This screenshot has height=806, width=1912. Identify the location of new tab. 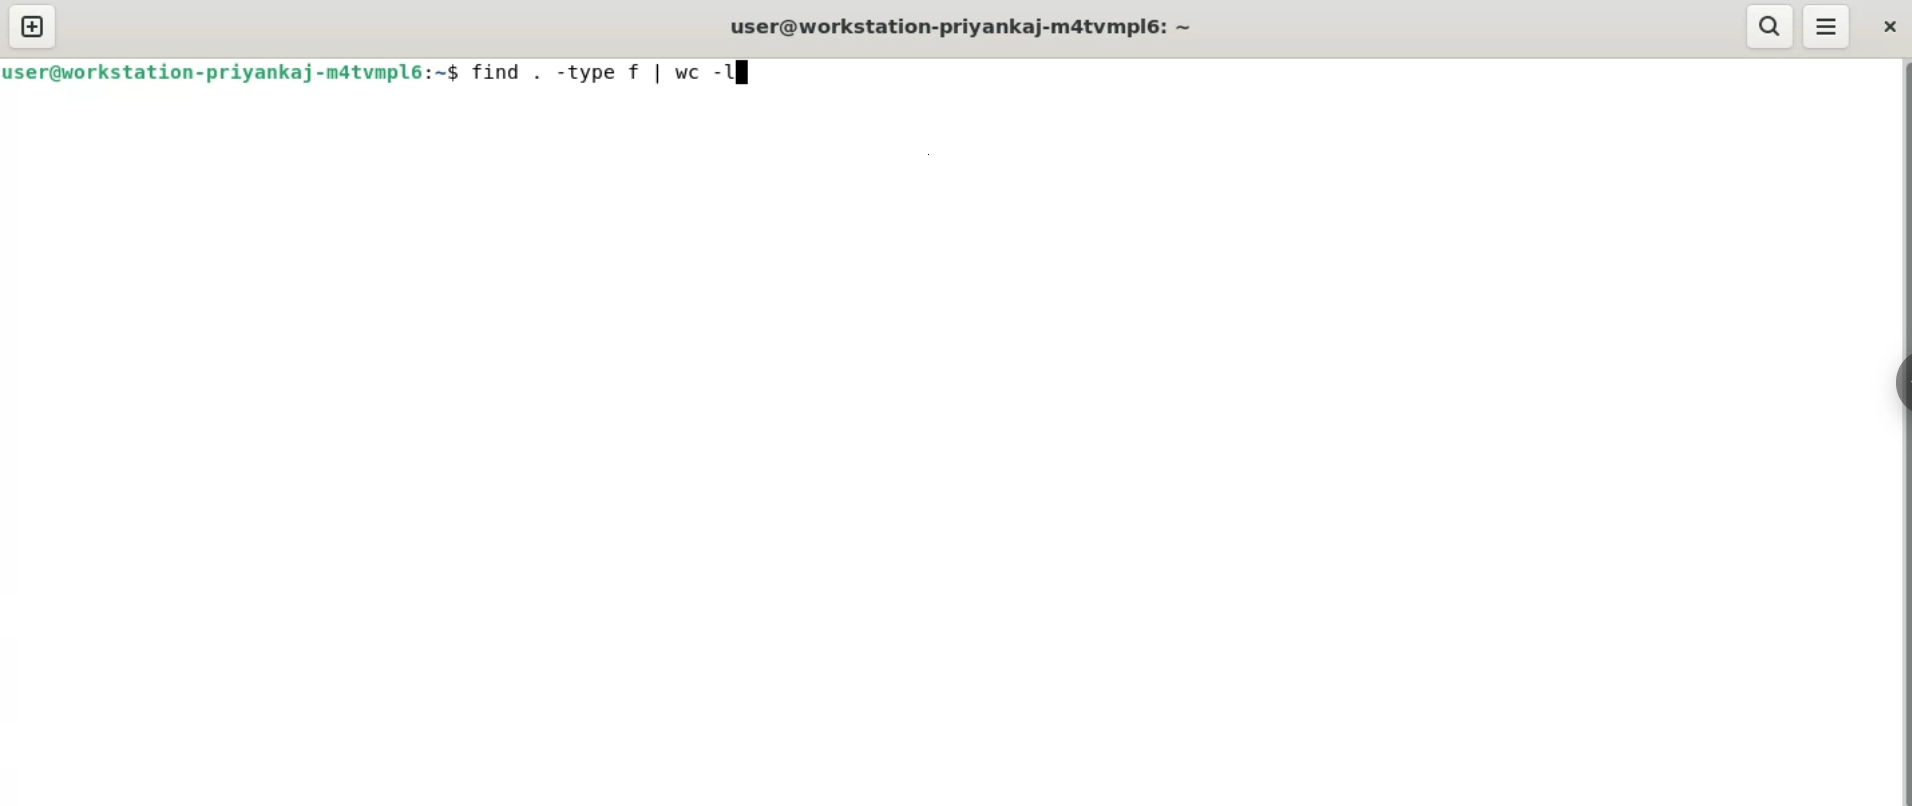
(34, 27).